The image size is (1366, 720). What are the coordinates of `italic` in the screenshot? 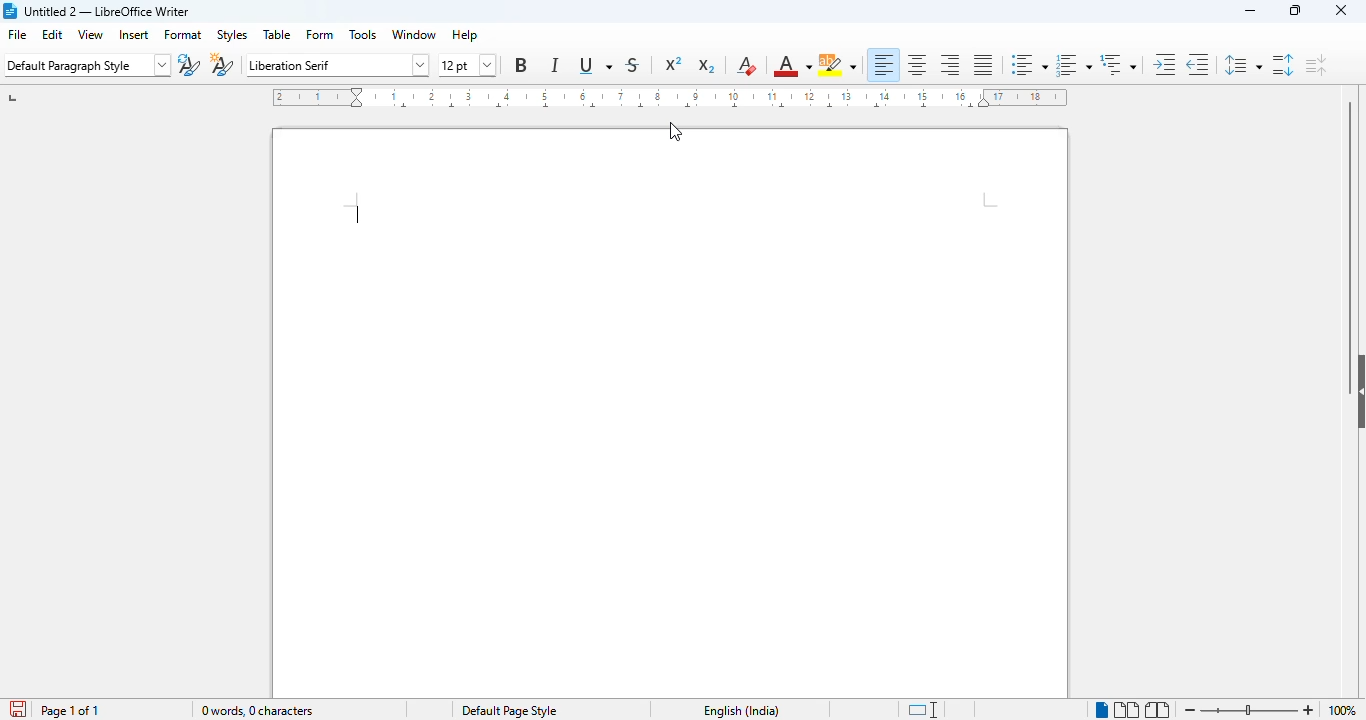 It's located at (555, 65).